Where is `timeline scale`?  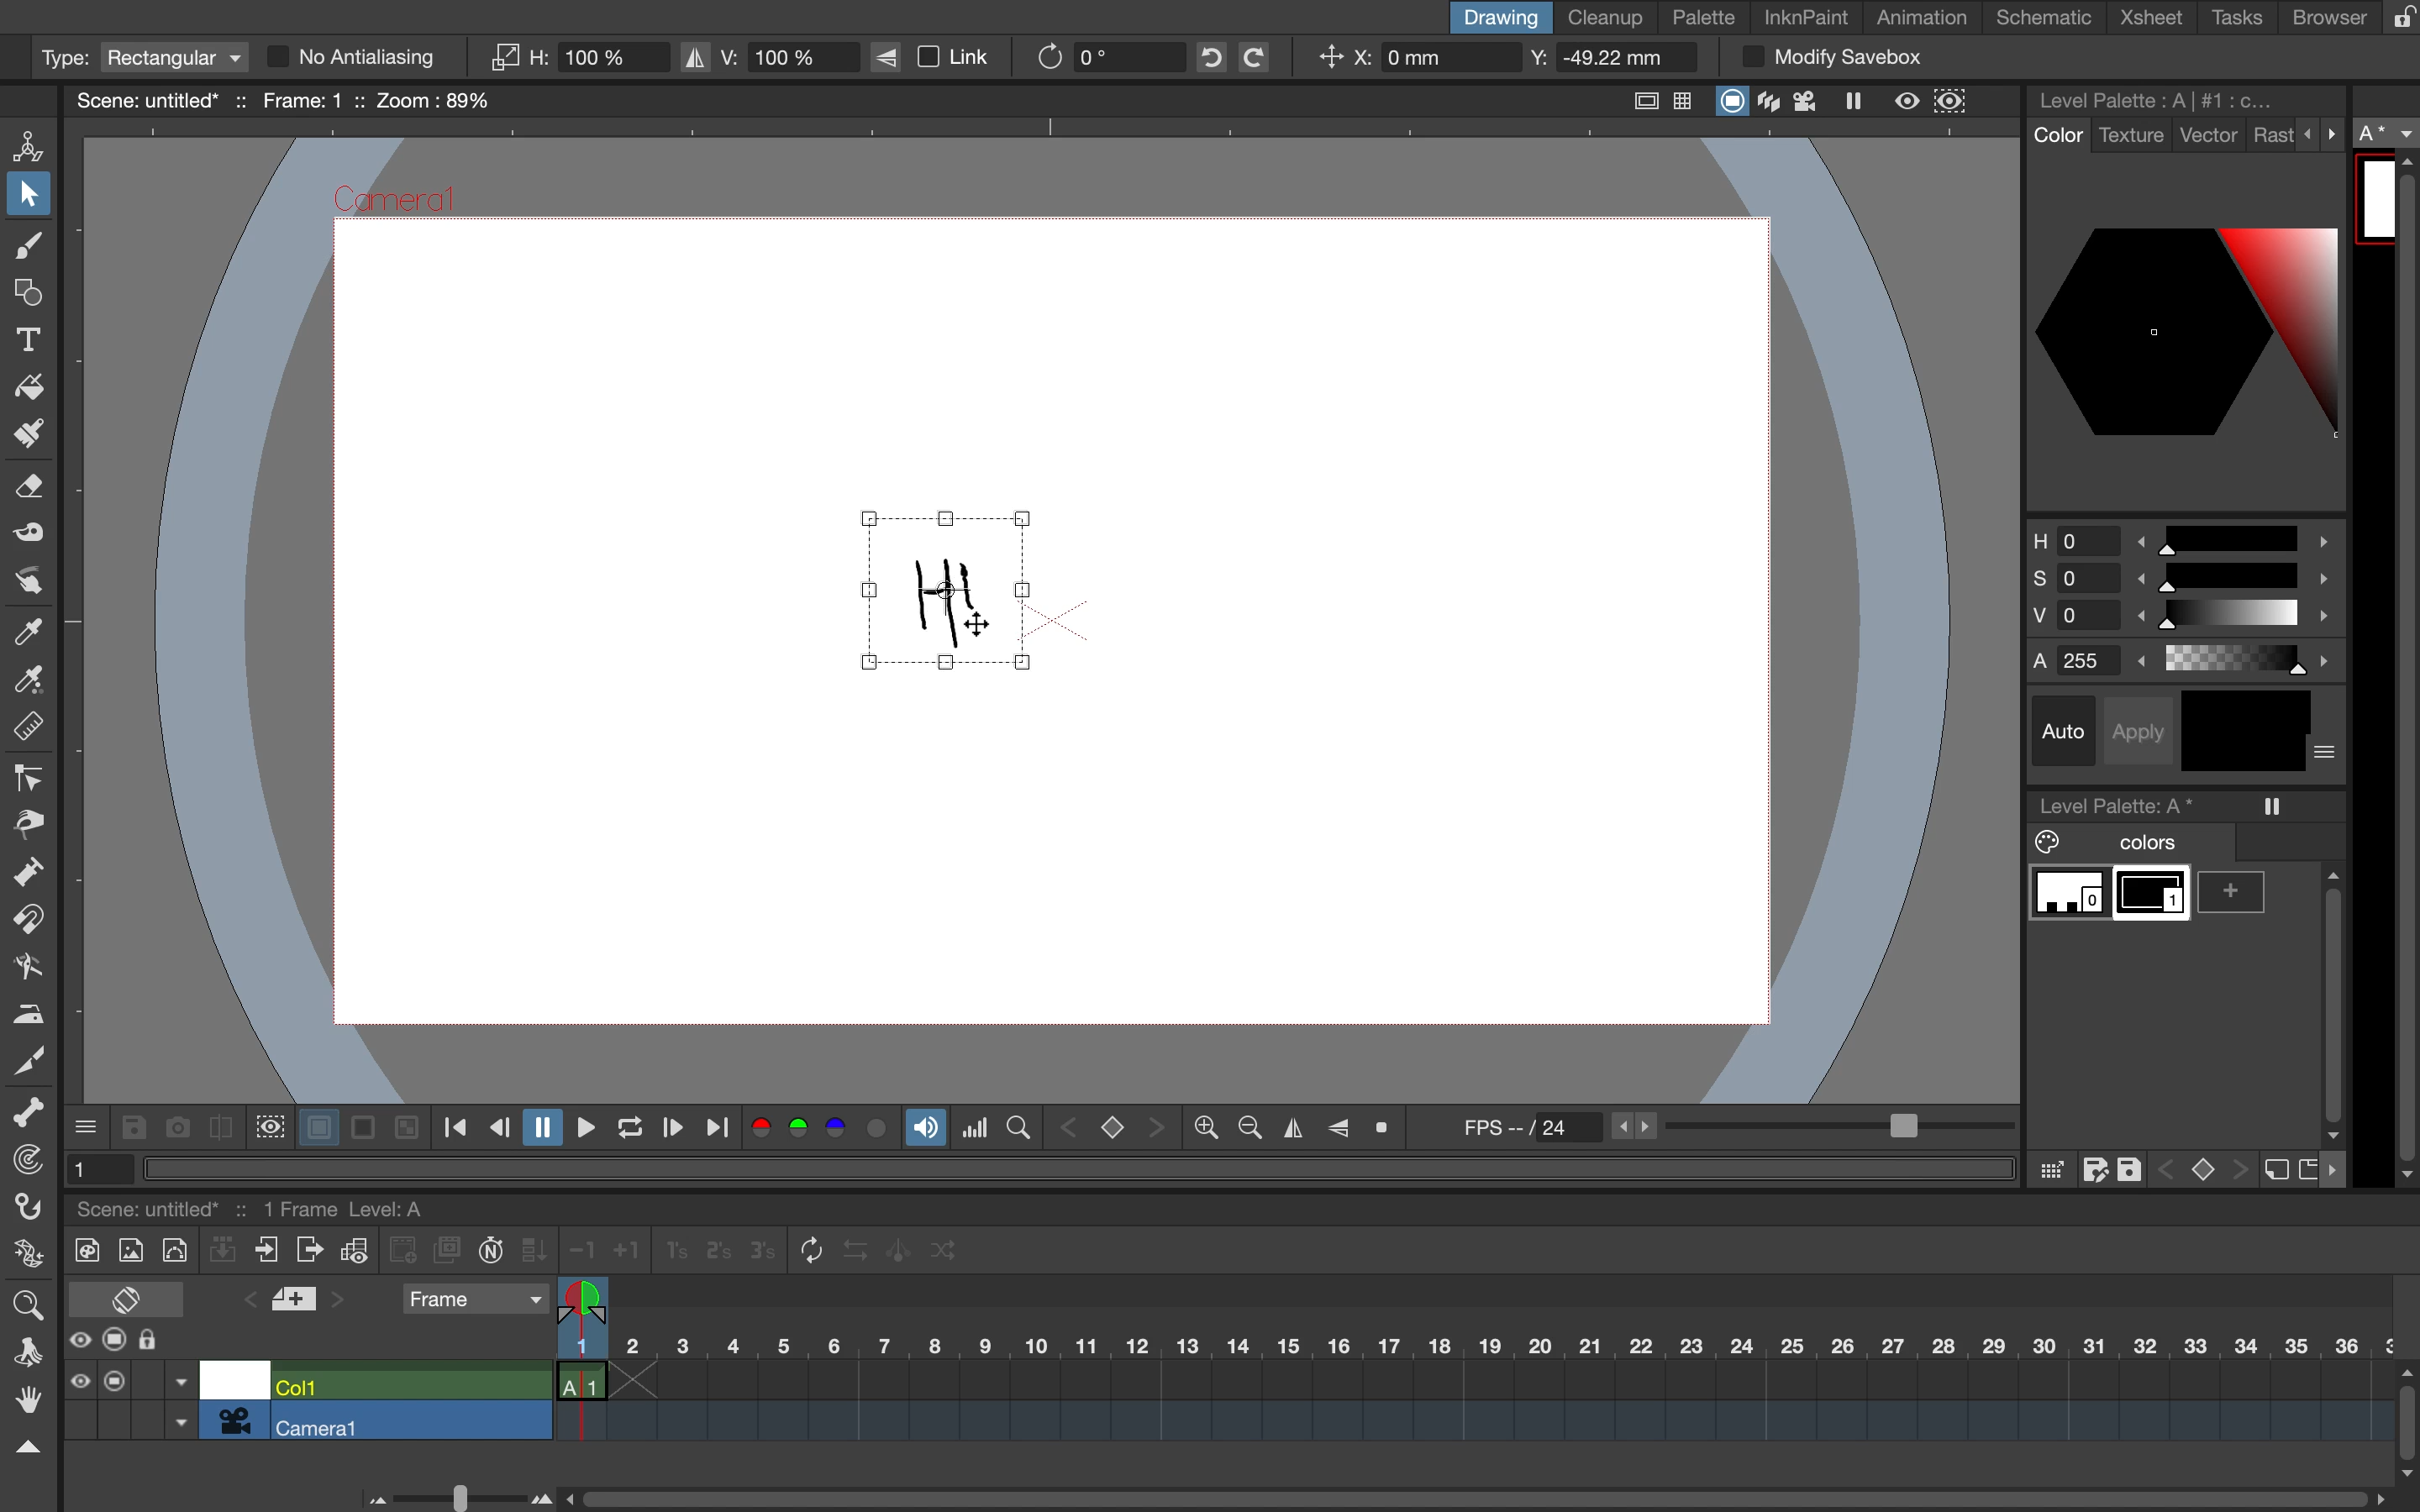 timeline scale is located at coordinates (1471, 1372).